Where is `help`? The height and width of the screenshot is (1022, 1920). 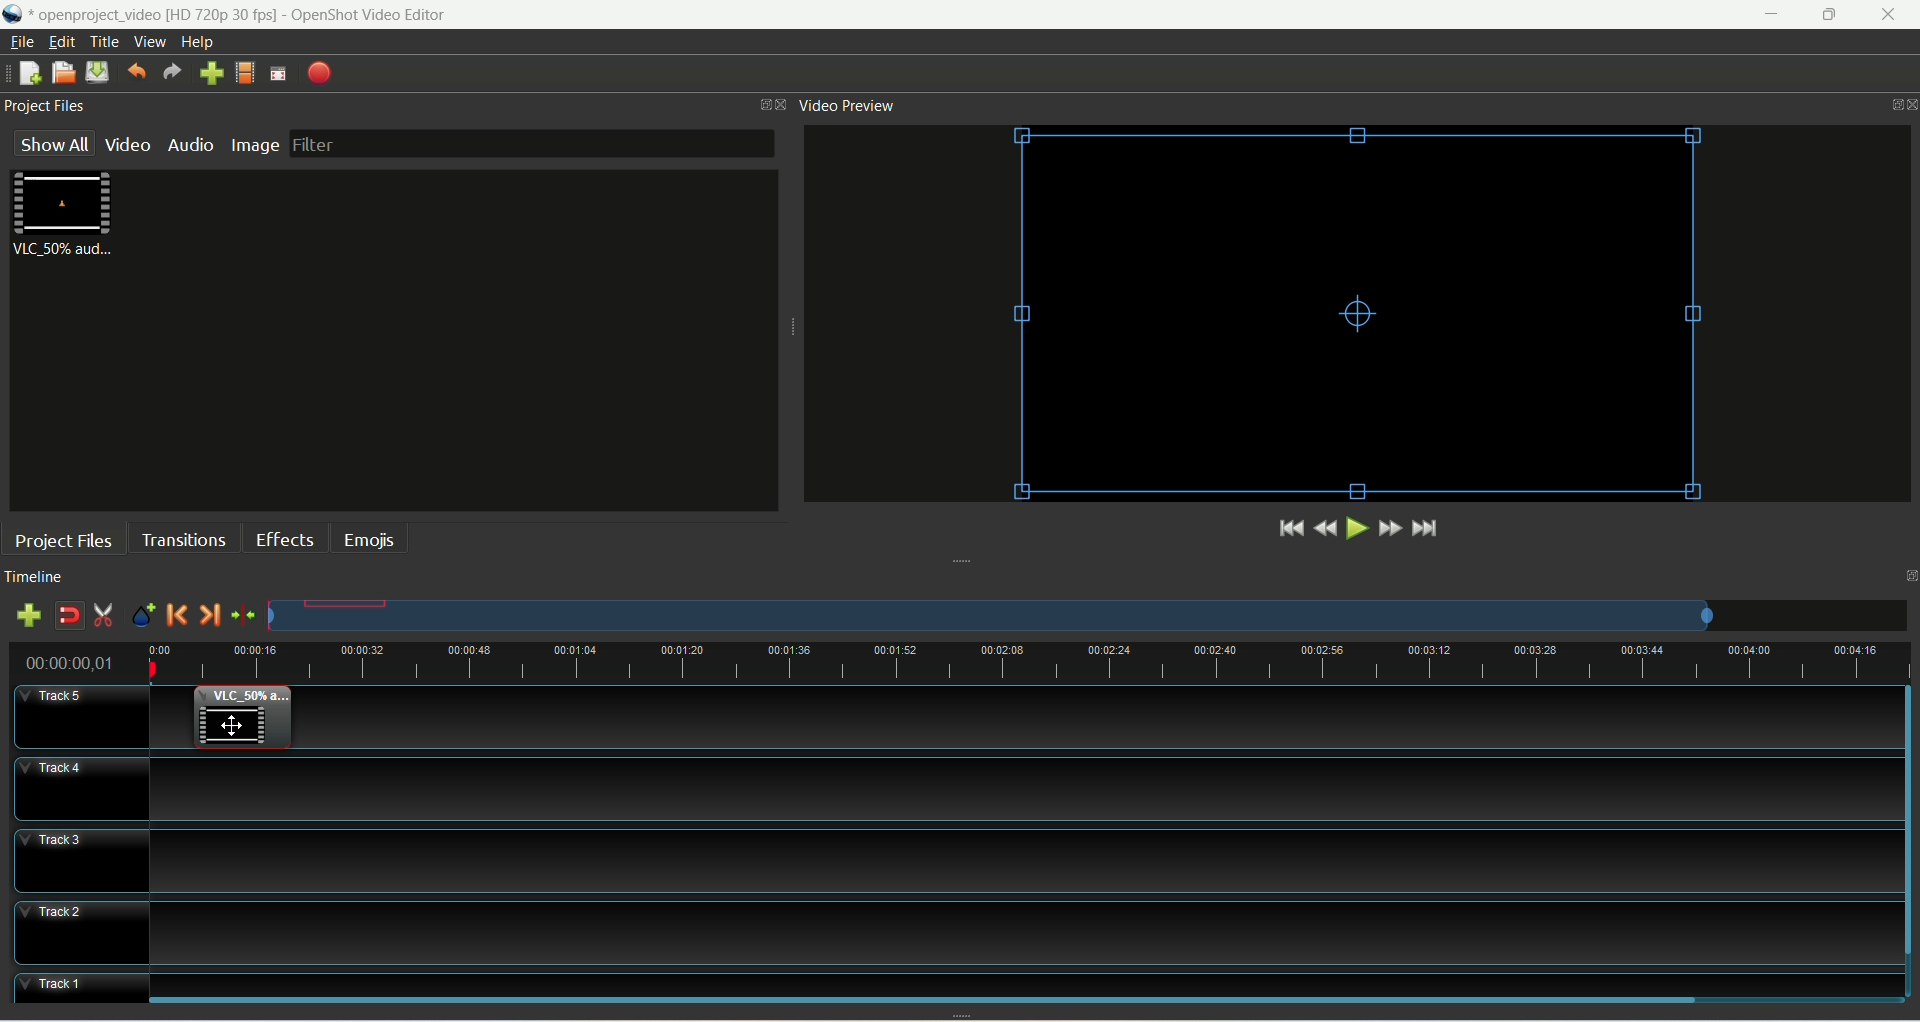
help is located at coordinates (200, 42).